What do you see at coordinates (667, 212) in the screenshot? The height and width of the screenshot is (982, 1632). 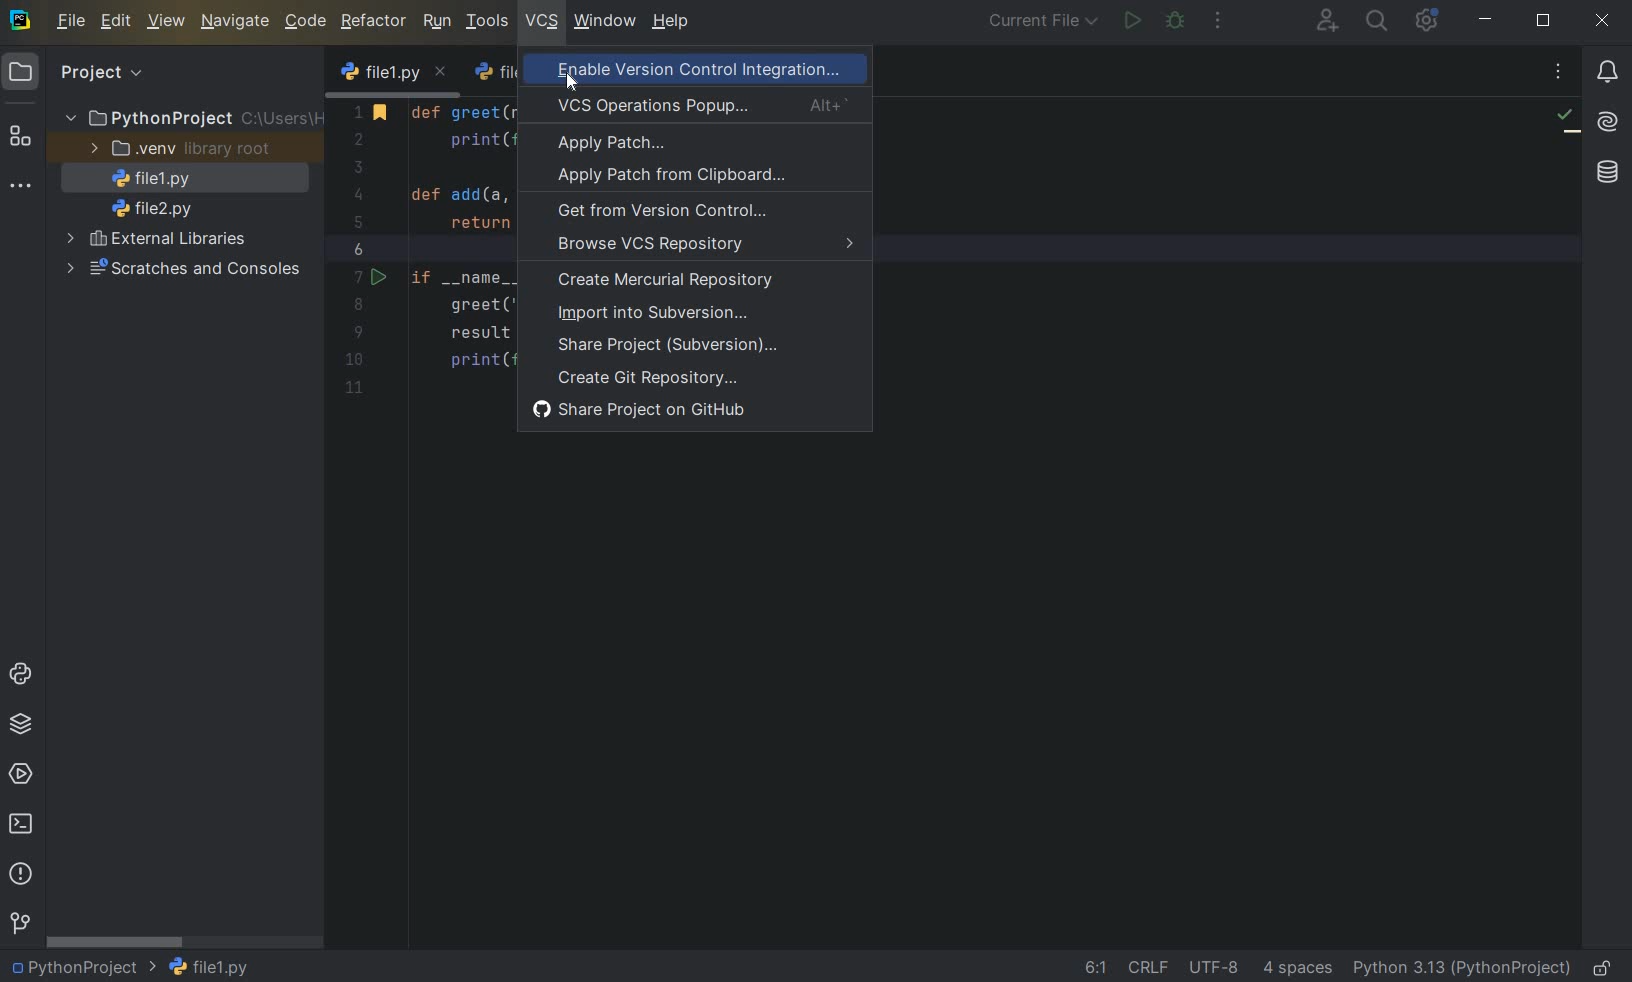 I see `get from version control` at bounding box center [667, 212].